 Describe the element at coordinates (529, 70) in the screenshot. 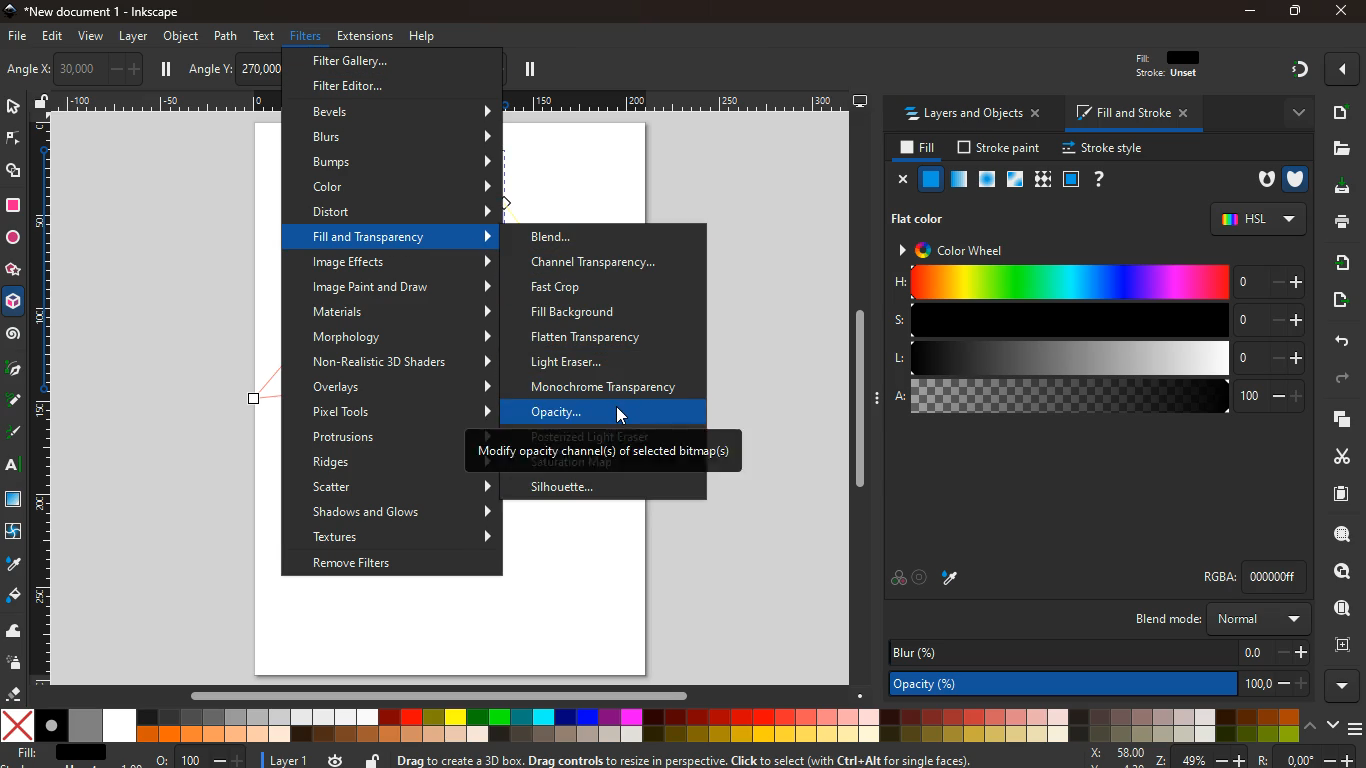

I see `pause` at that location.